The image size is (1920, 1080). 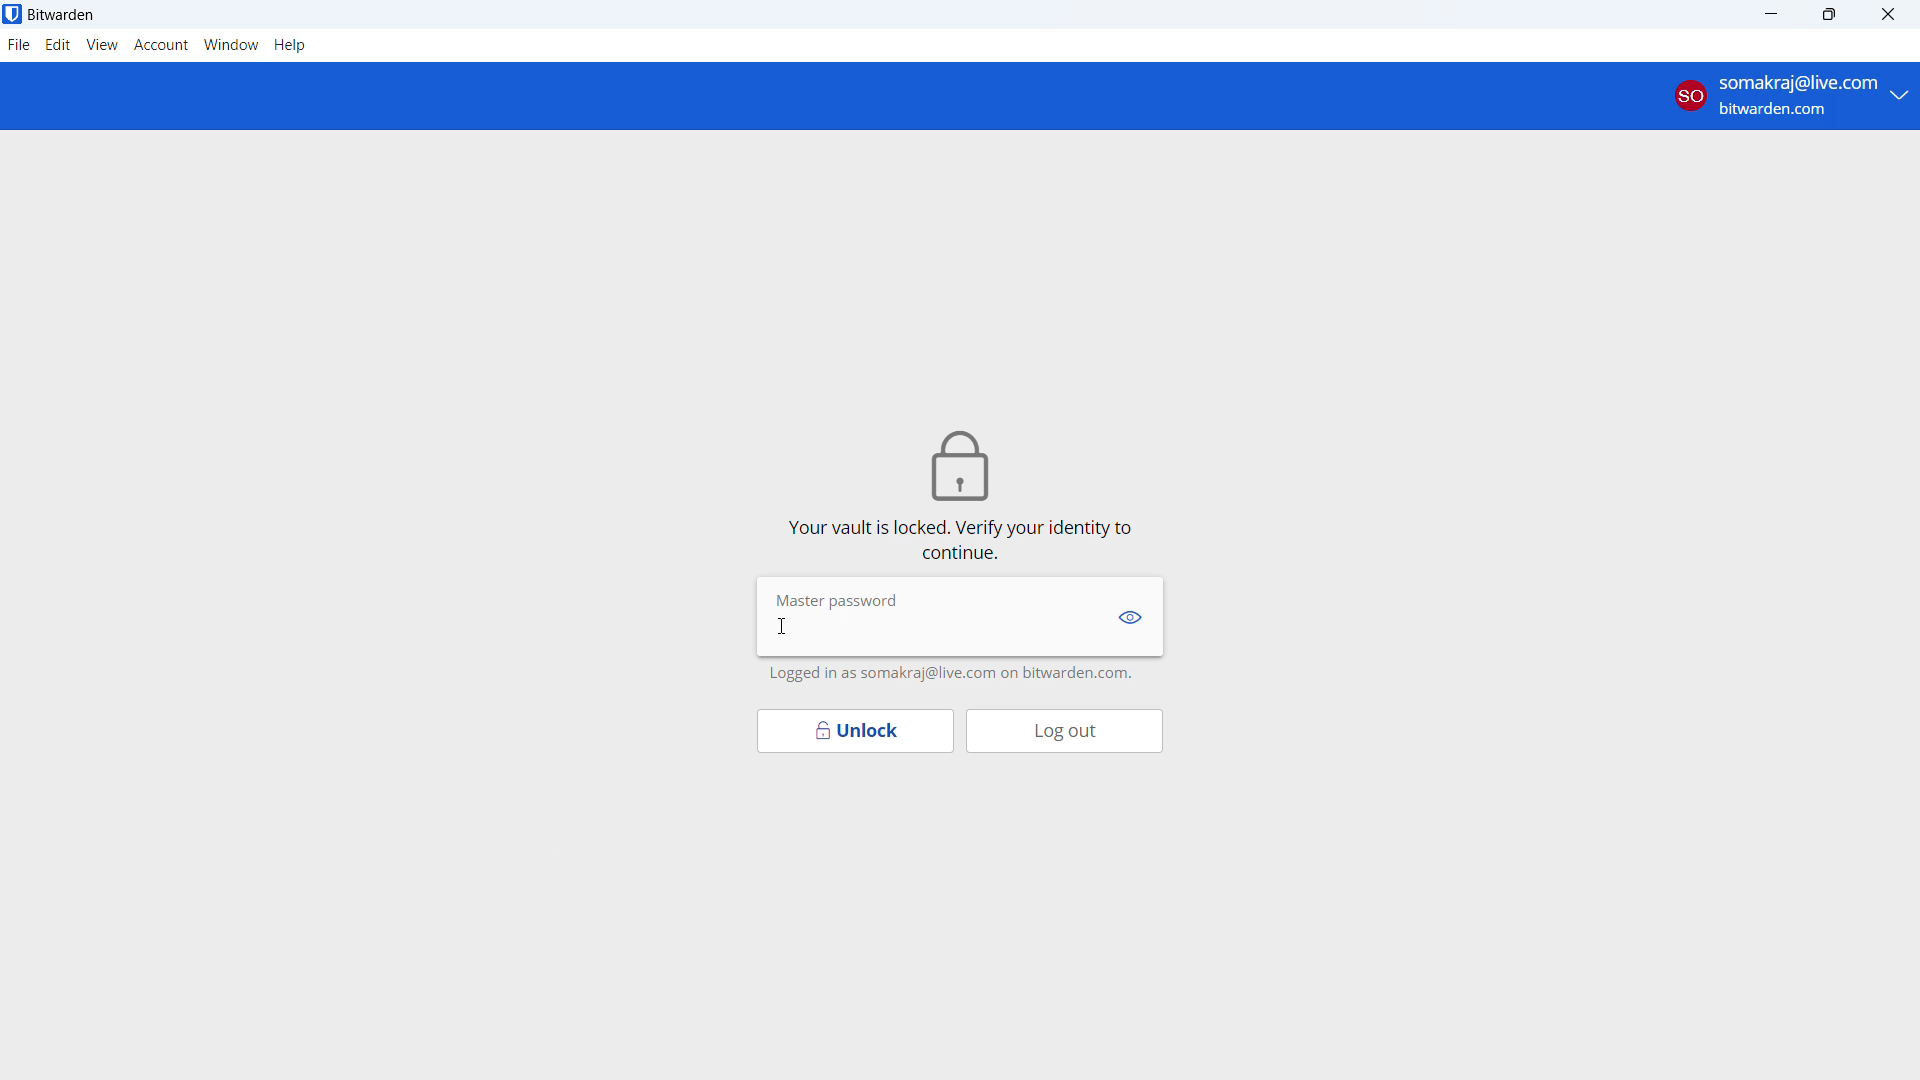 I want to click on account, so click(x=160, y=45).